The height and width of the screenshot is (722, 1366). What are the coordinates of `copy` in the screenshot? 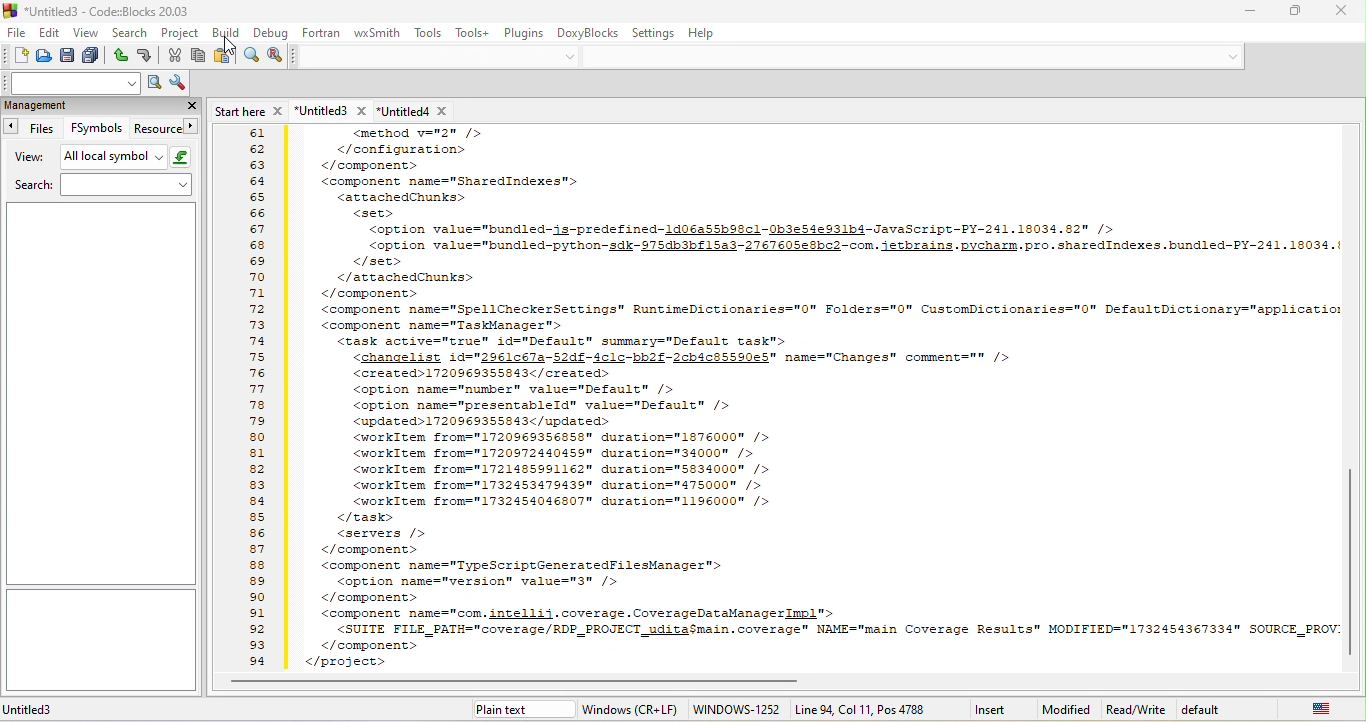 It's located at (200, 56).